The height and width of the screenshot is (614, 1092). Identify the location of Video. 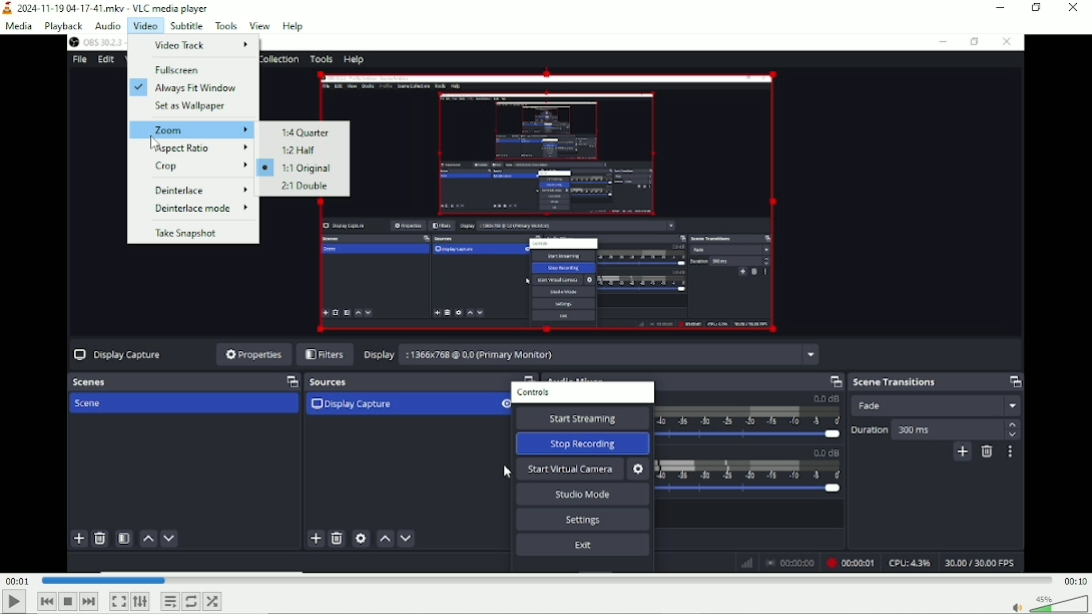
(145, 26).